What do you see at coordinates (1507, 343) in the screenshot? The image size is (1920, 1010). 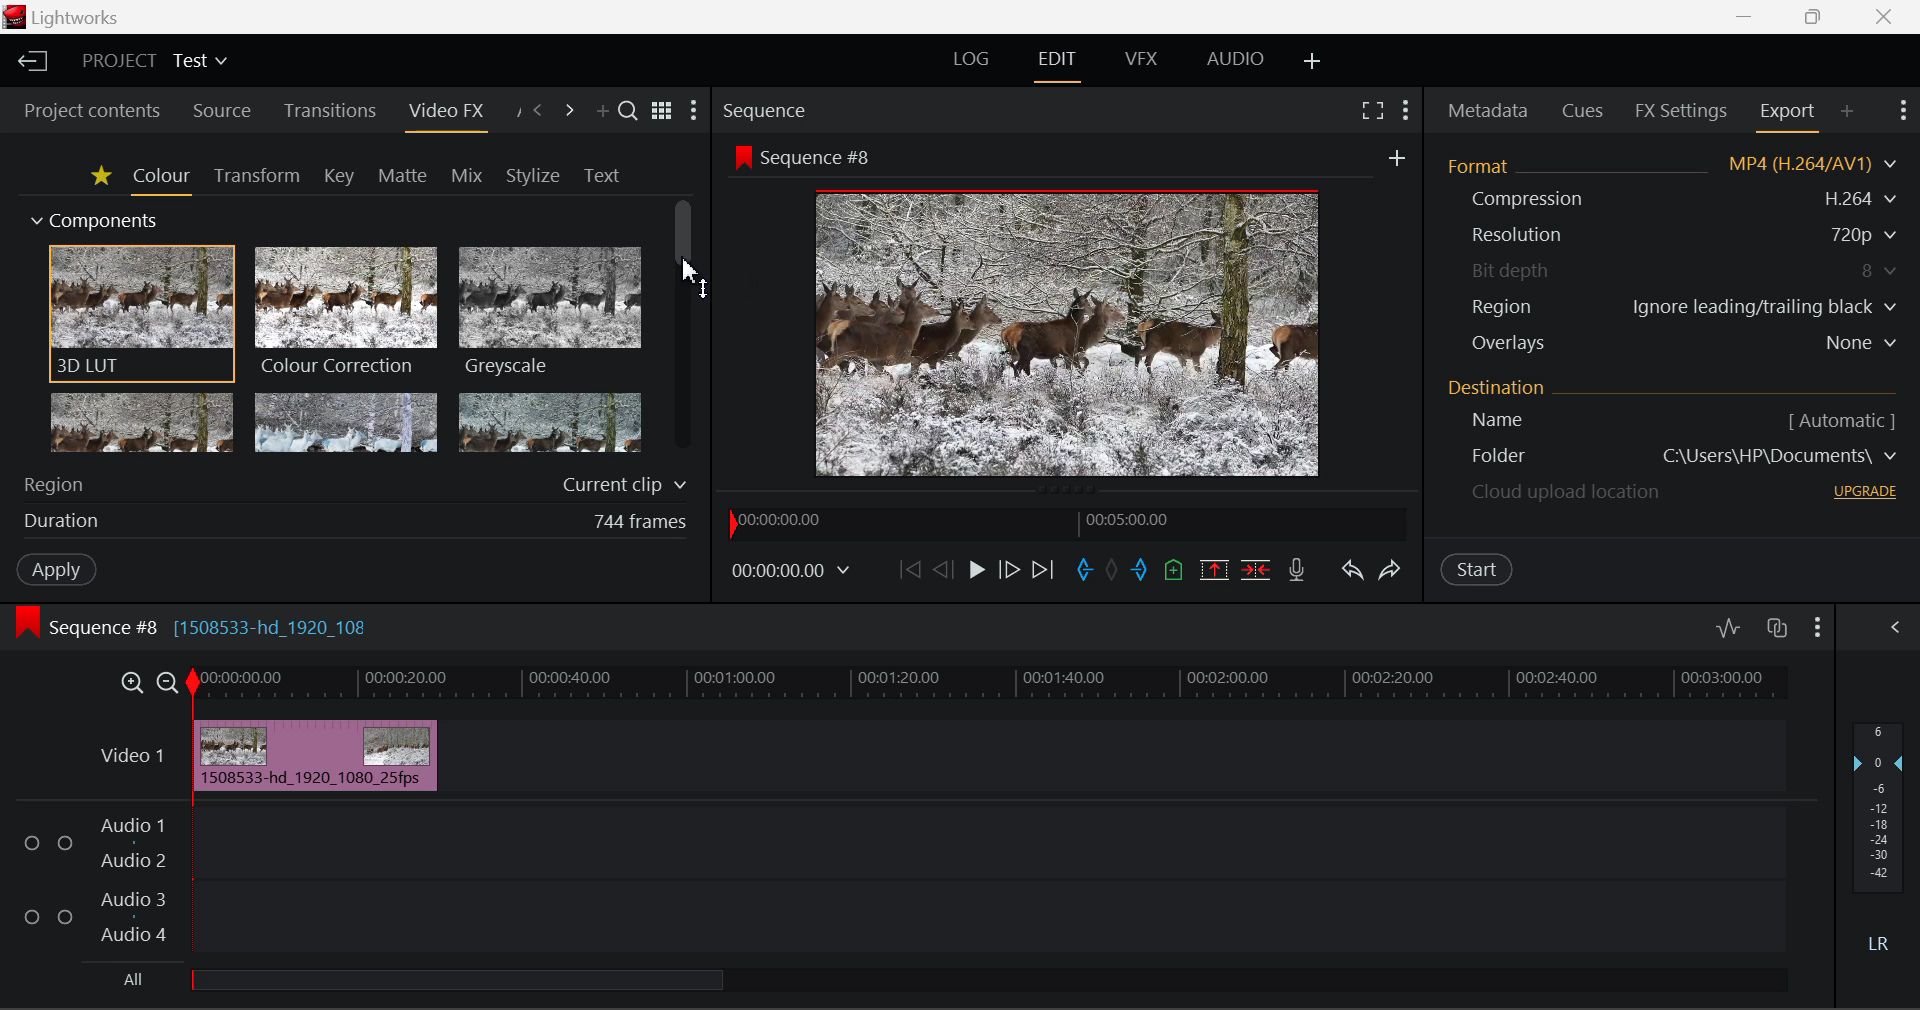 I see `Overlays` at bounding box center [1507, 343].